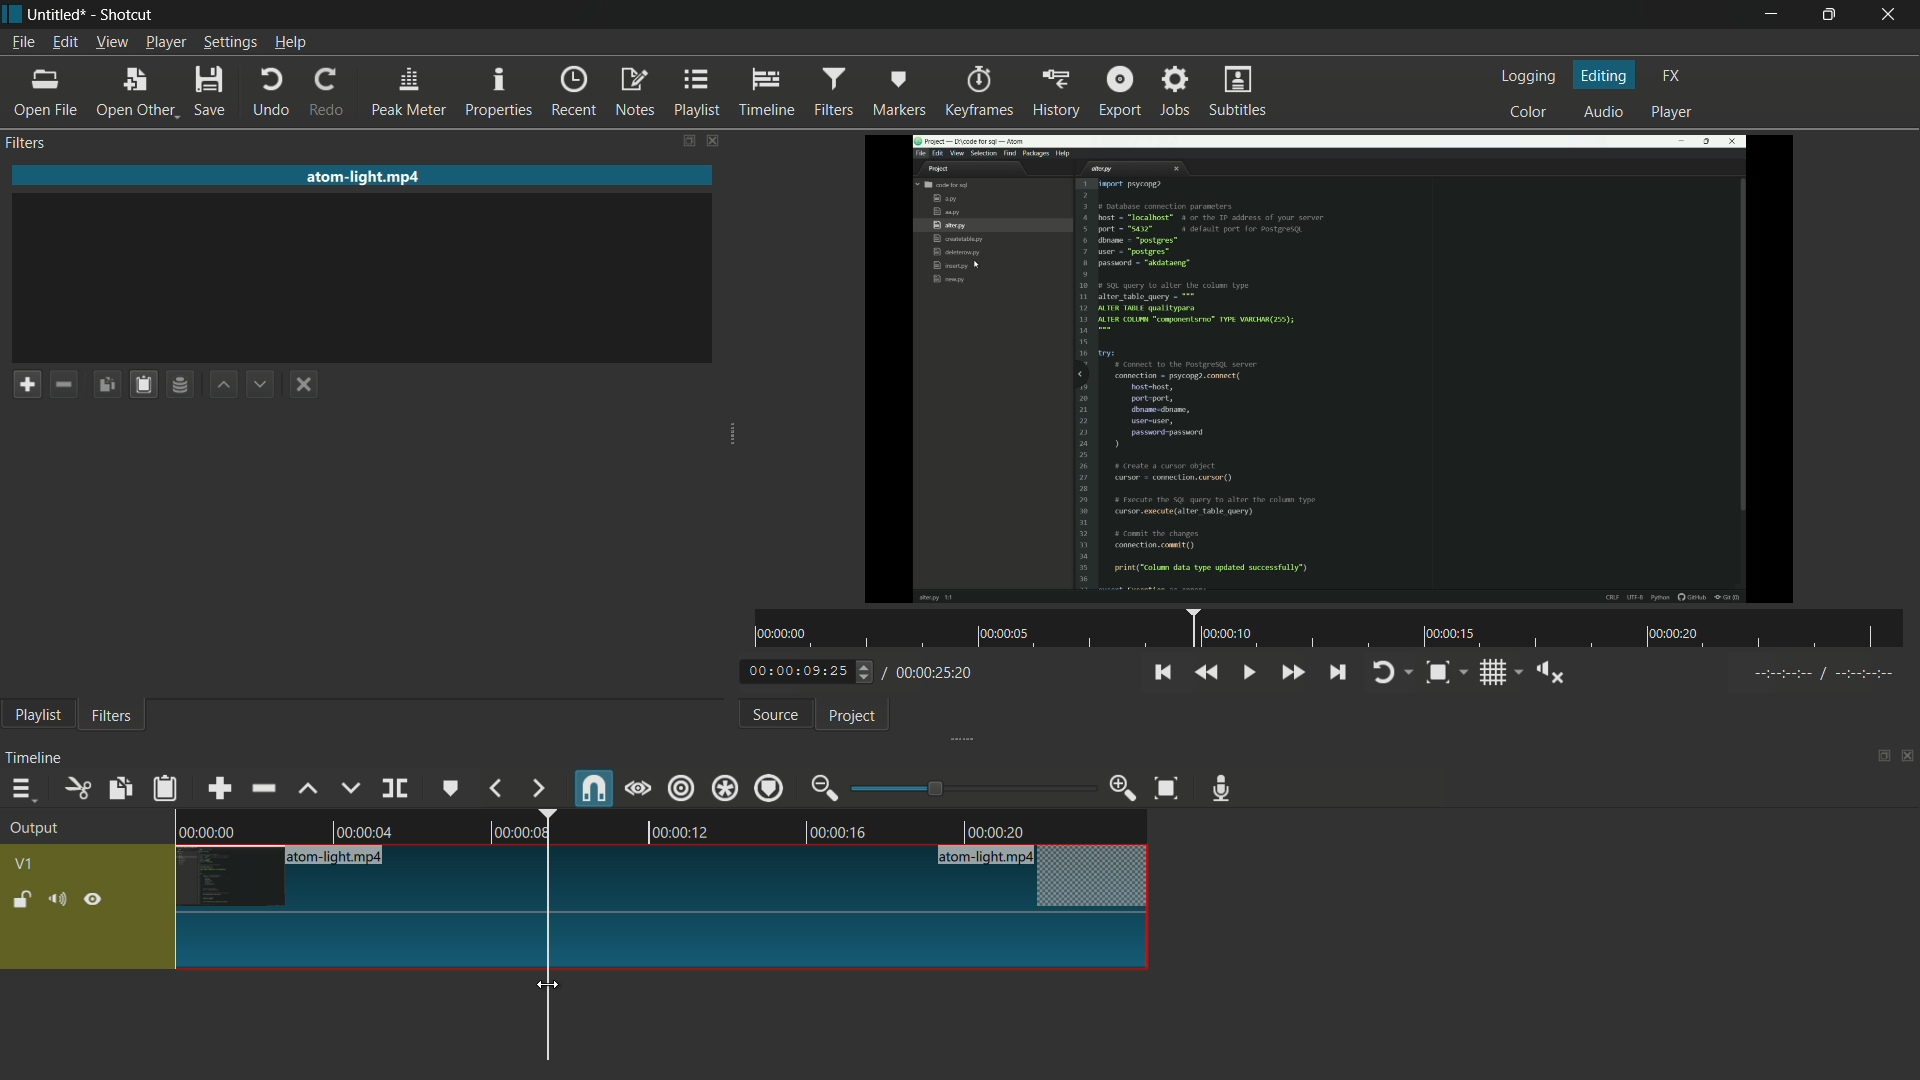 The width and height of the screenshot is (1920, 1080). I want to click on previous marker, so click(497, 788).